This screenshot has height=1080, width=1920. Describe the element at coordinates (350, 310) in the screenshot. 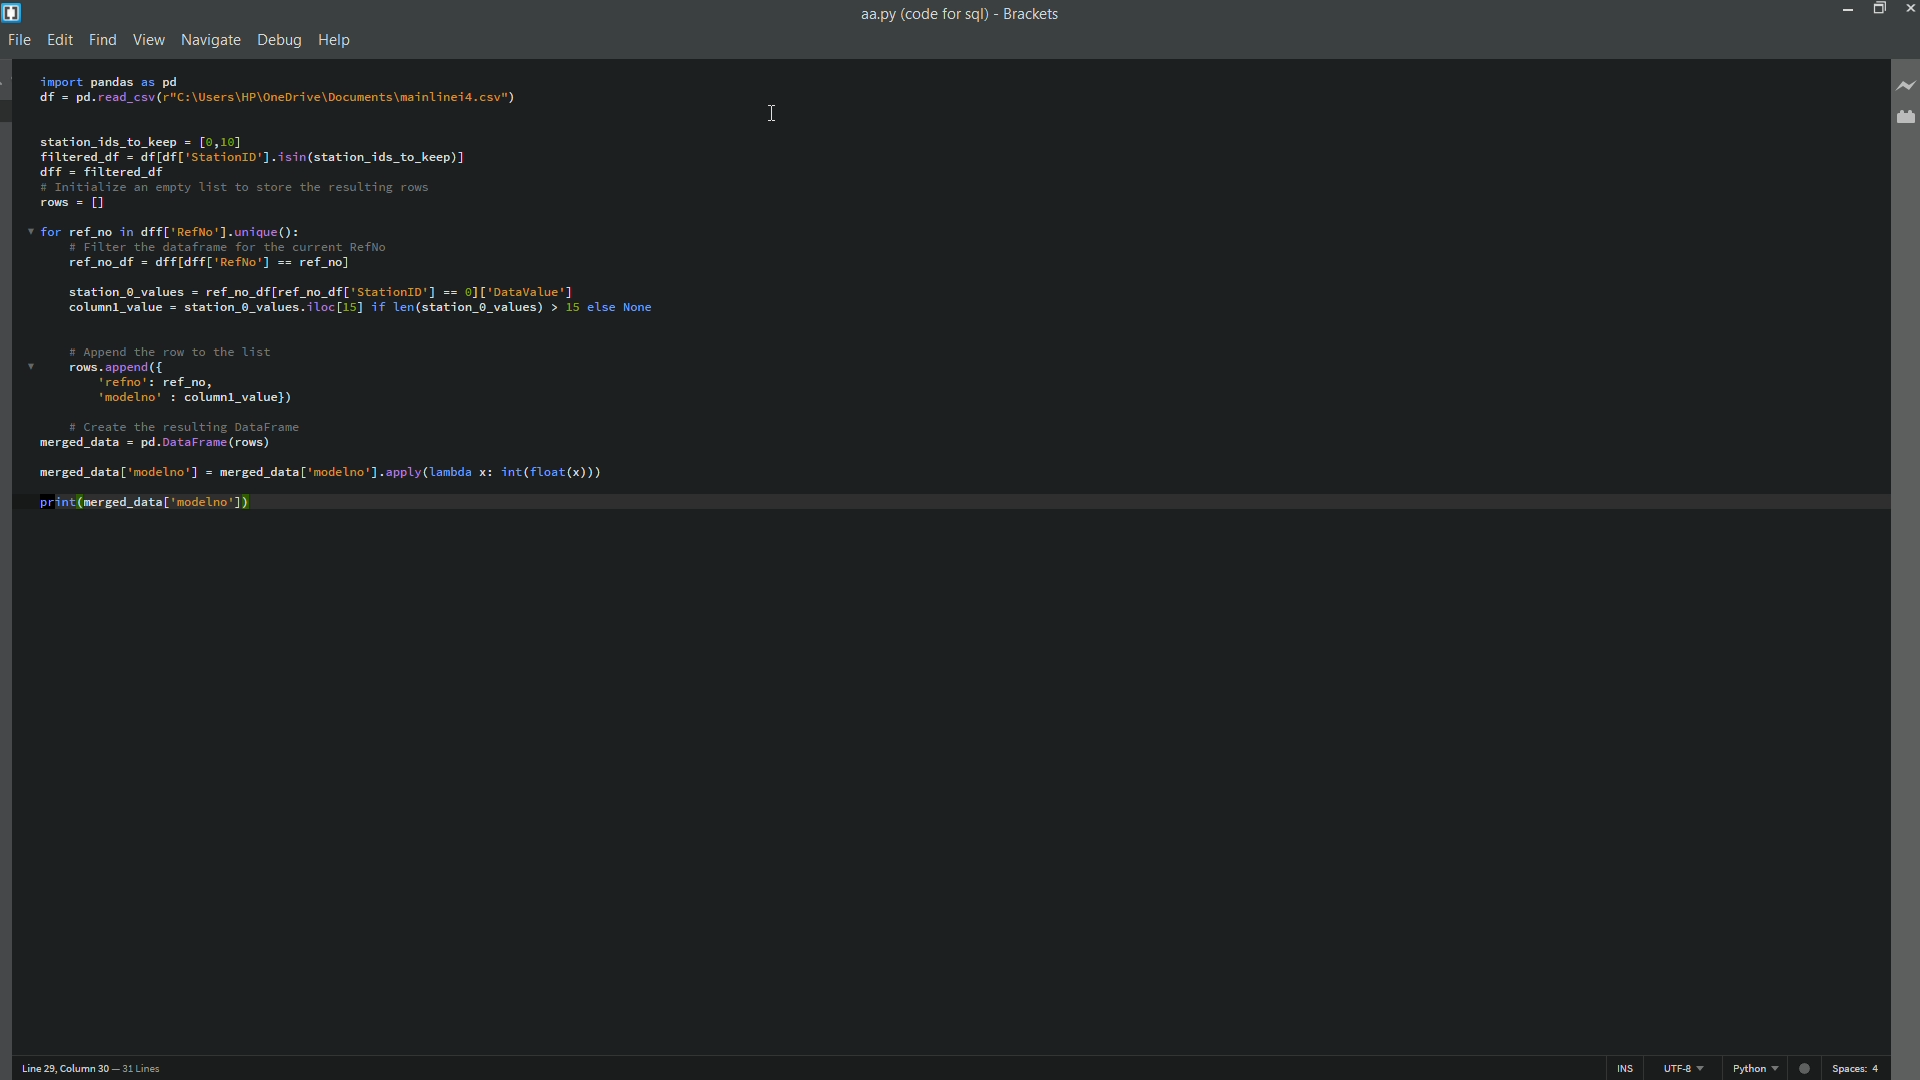

I see `code editor` at that location.